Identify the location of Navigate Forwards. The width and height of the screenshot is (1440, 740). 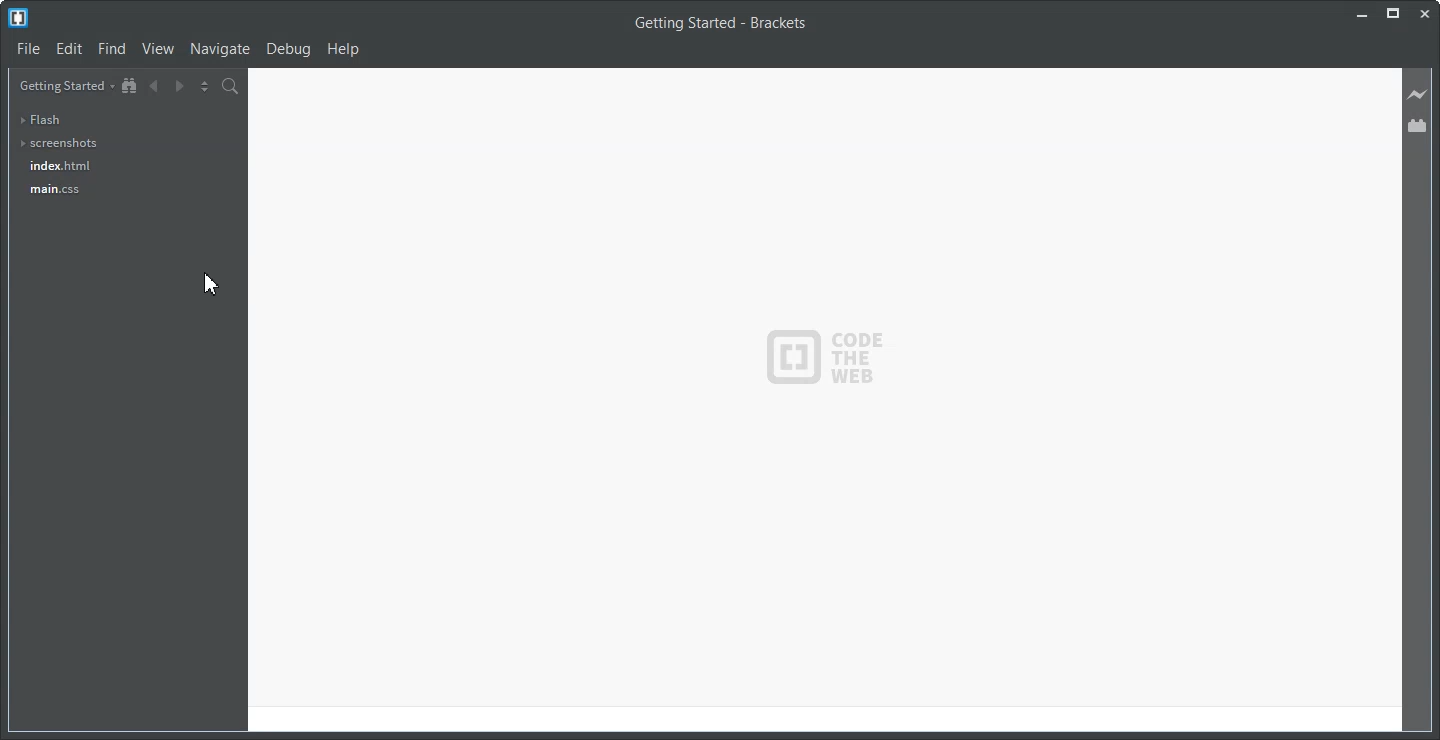
(178, 87).